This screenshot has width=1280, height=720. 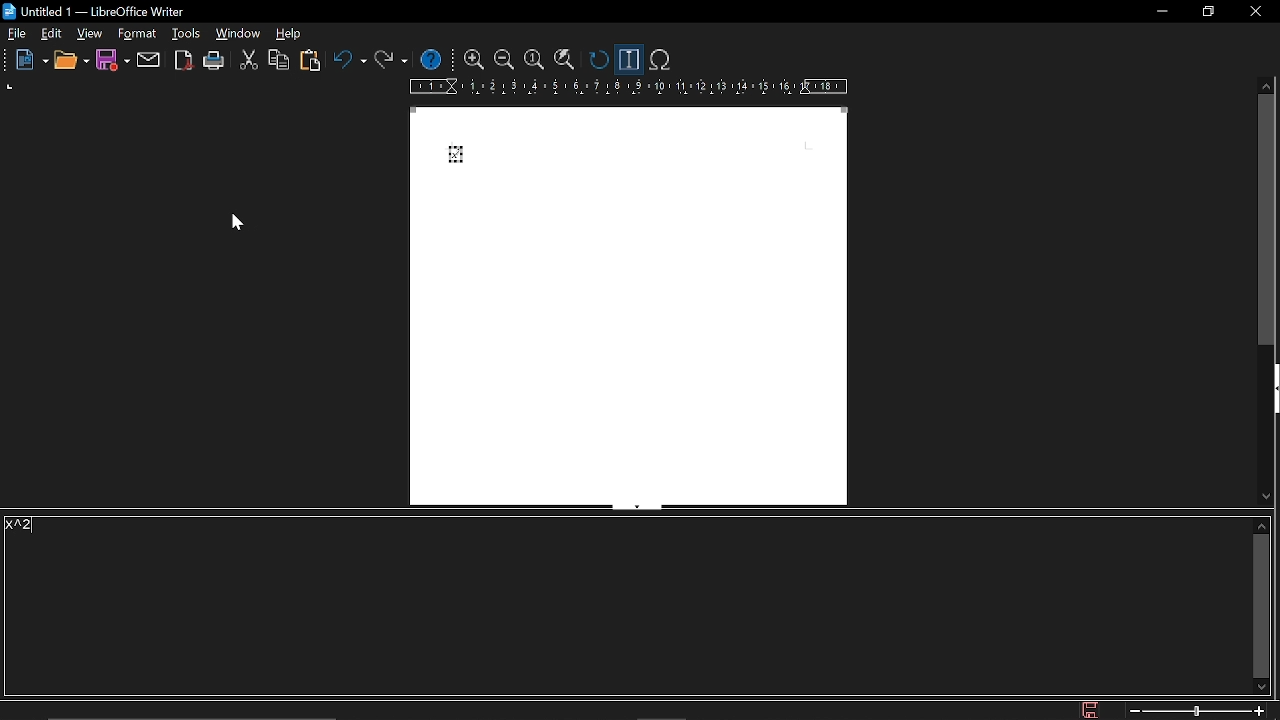 I want to click on 100%, so click(x=534, y=61).